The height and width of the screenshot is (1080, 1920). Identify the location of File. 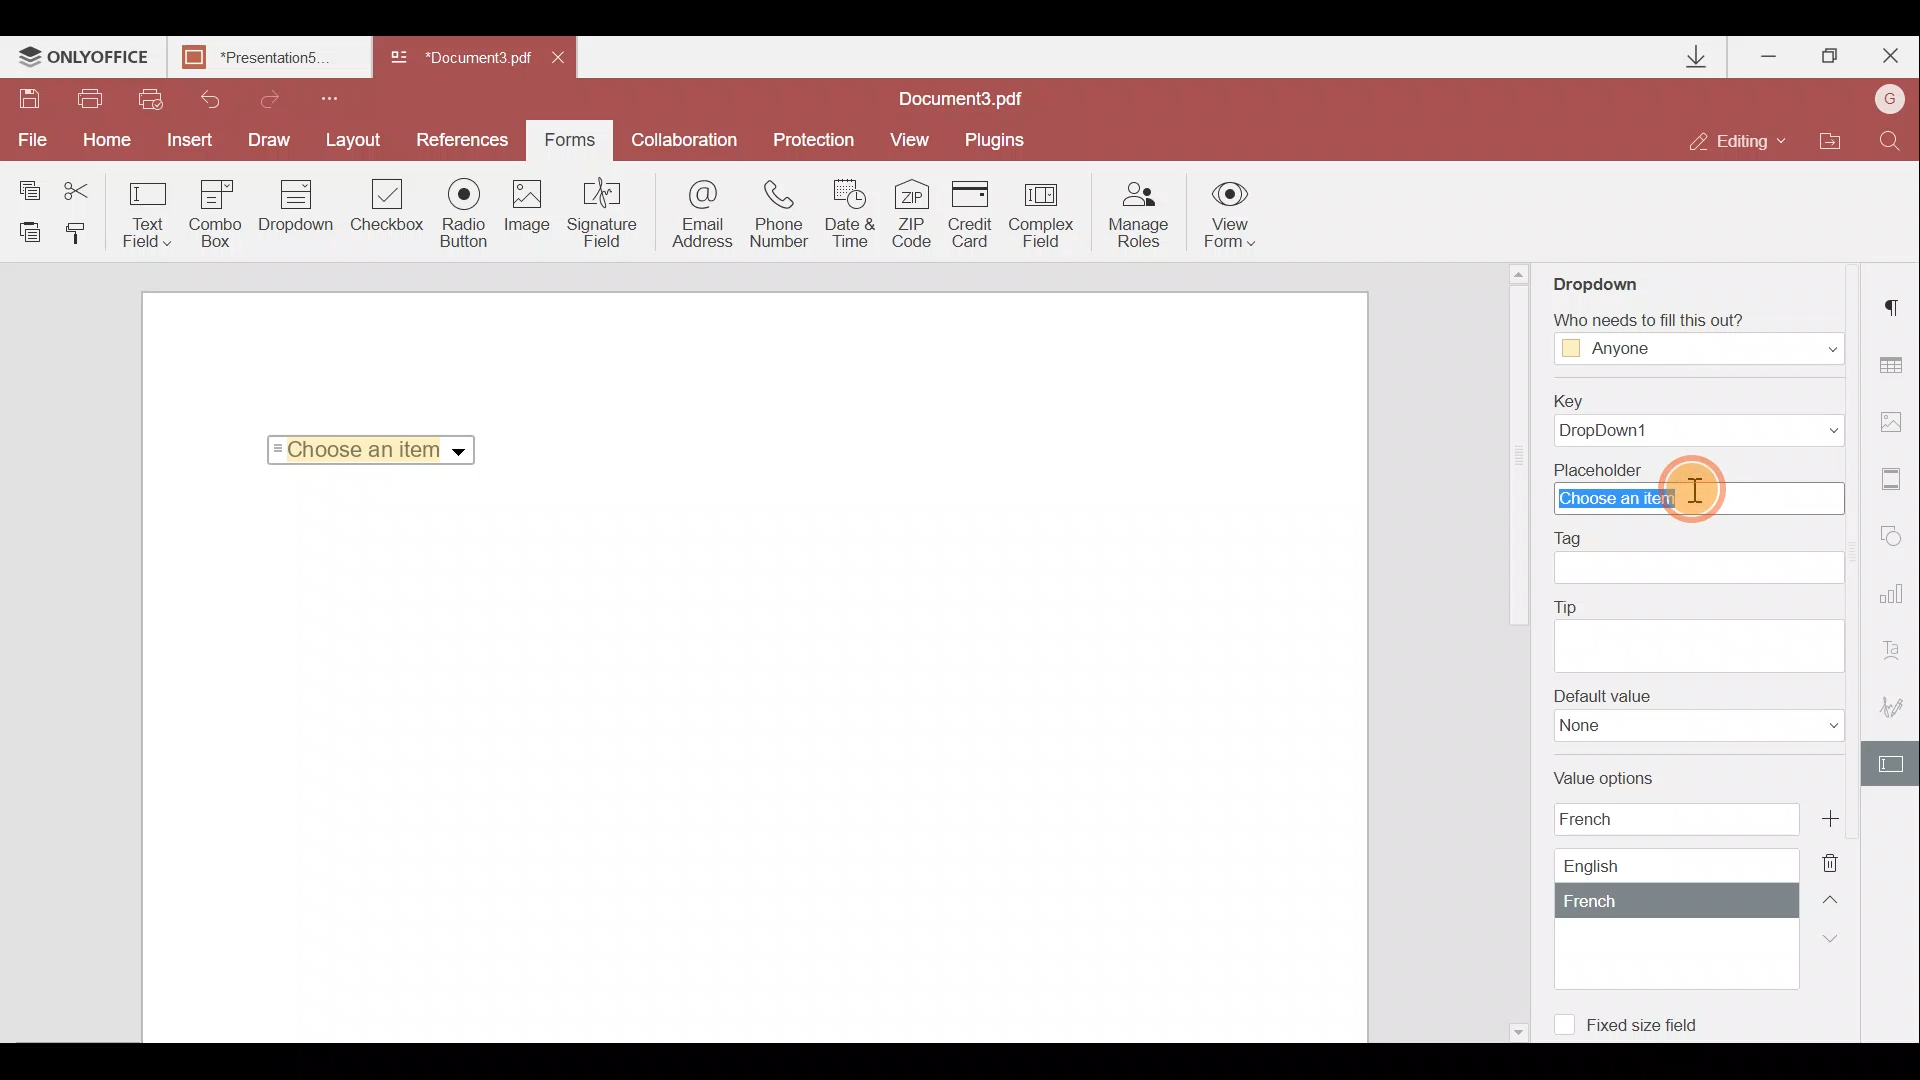
(30, 140).